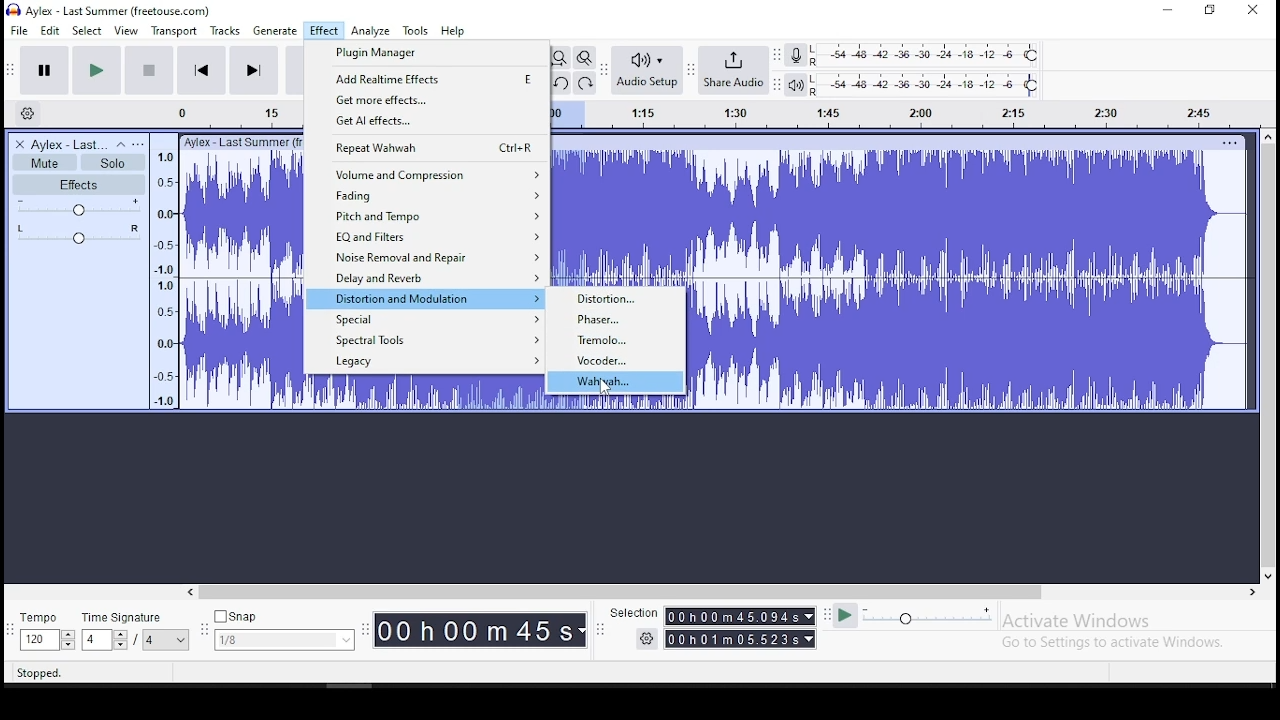 The height and width of the screenshot is (720, 1280). I want to click on special, so click(427, 321).